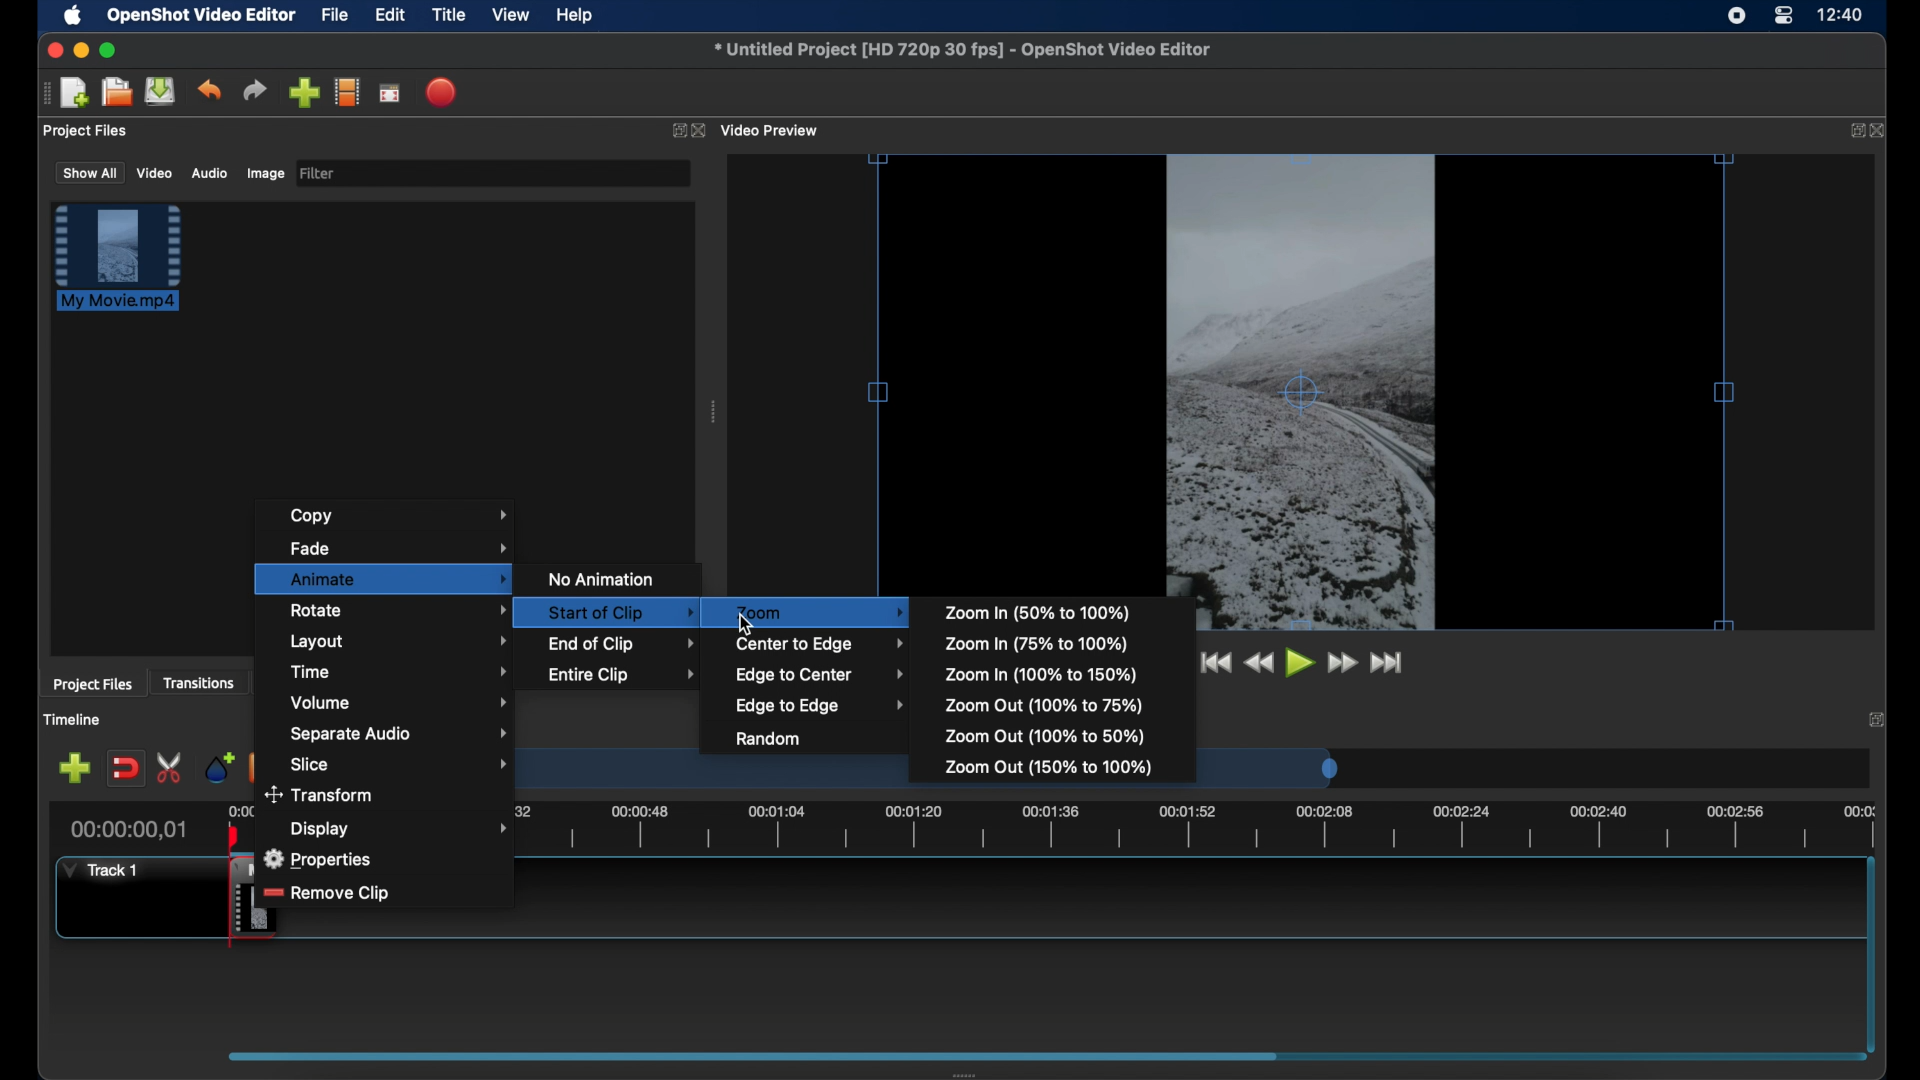  Describe the element at coordinates (254, 762) in the screenshot. I see `previous marker` at that location.